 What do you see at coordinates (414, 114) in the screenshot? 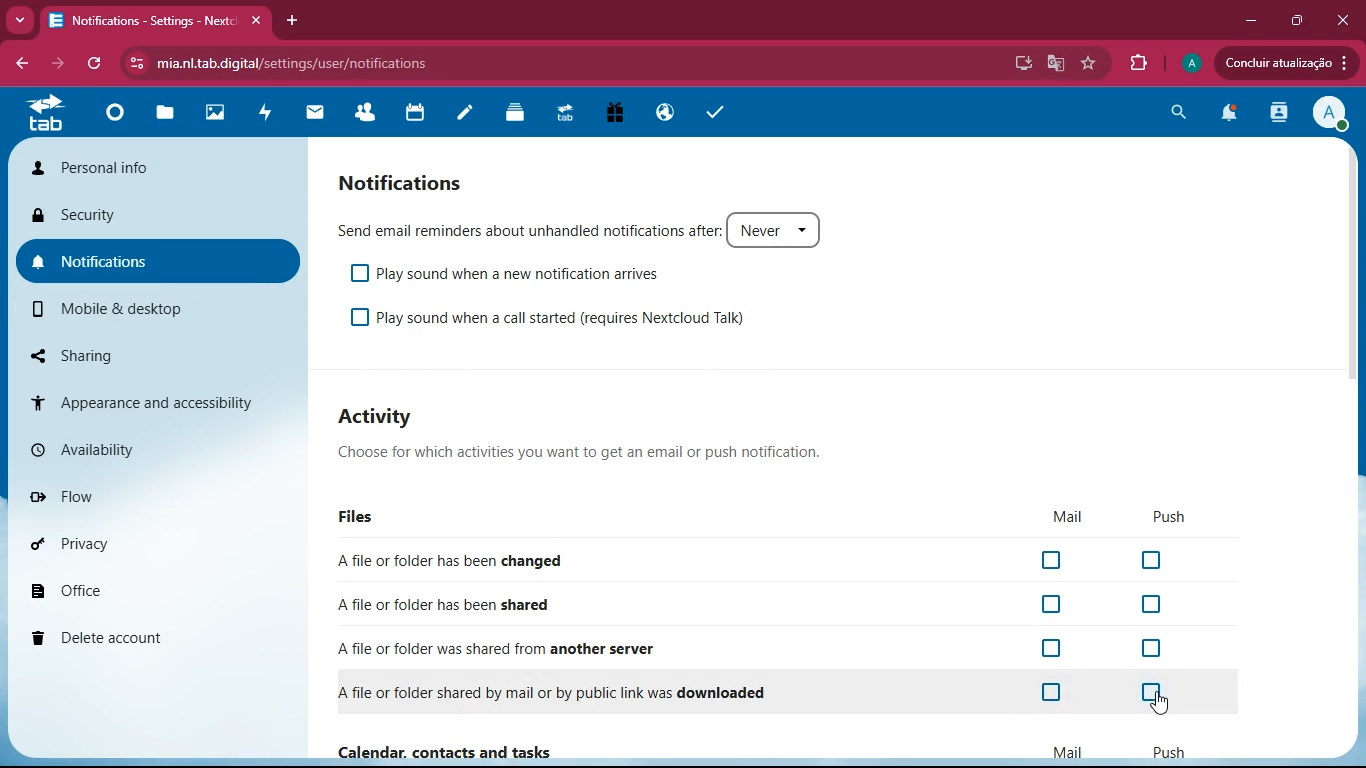
I see `calendar` at bounding box center [414, 114].